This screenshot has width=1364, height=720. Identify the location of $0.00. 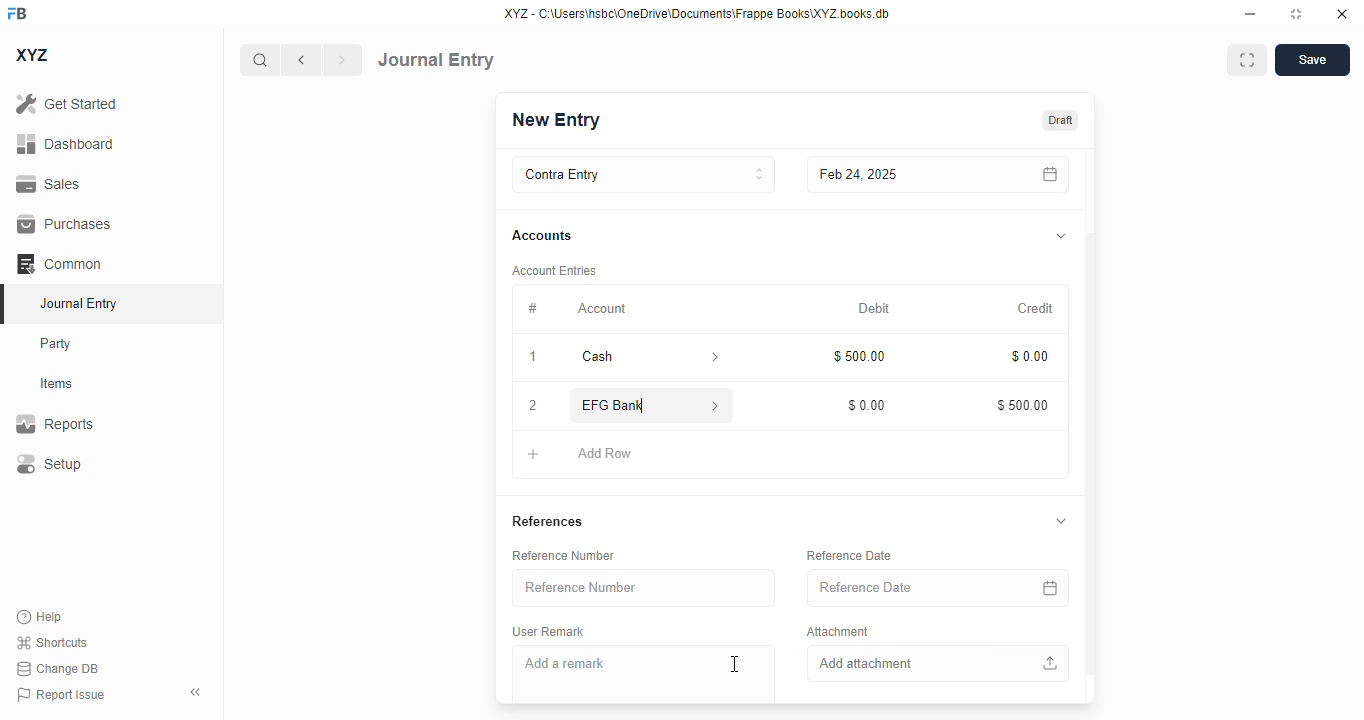
(1028, 354).